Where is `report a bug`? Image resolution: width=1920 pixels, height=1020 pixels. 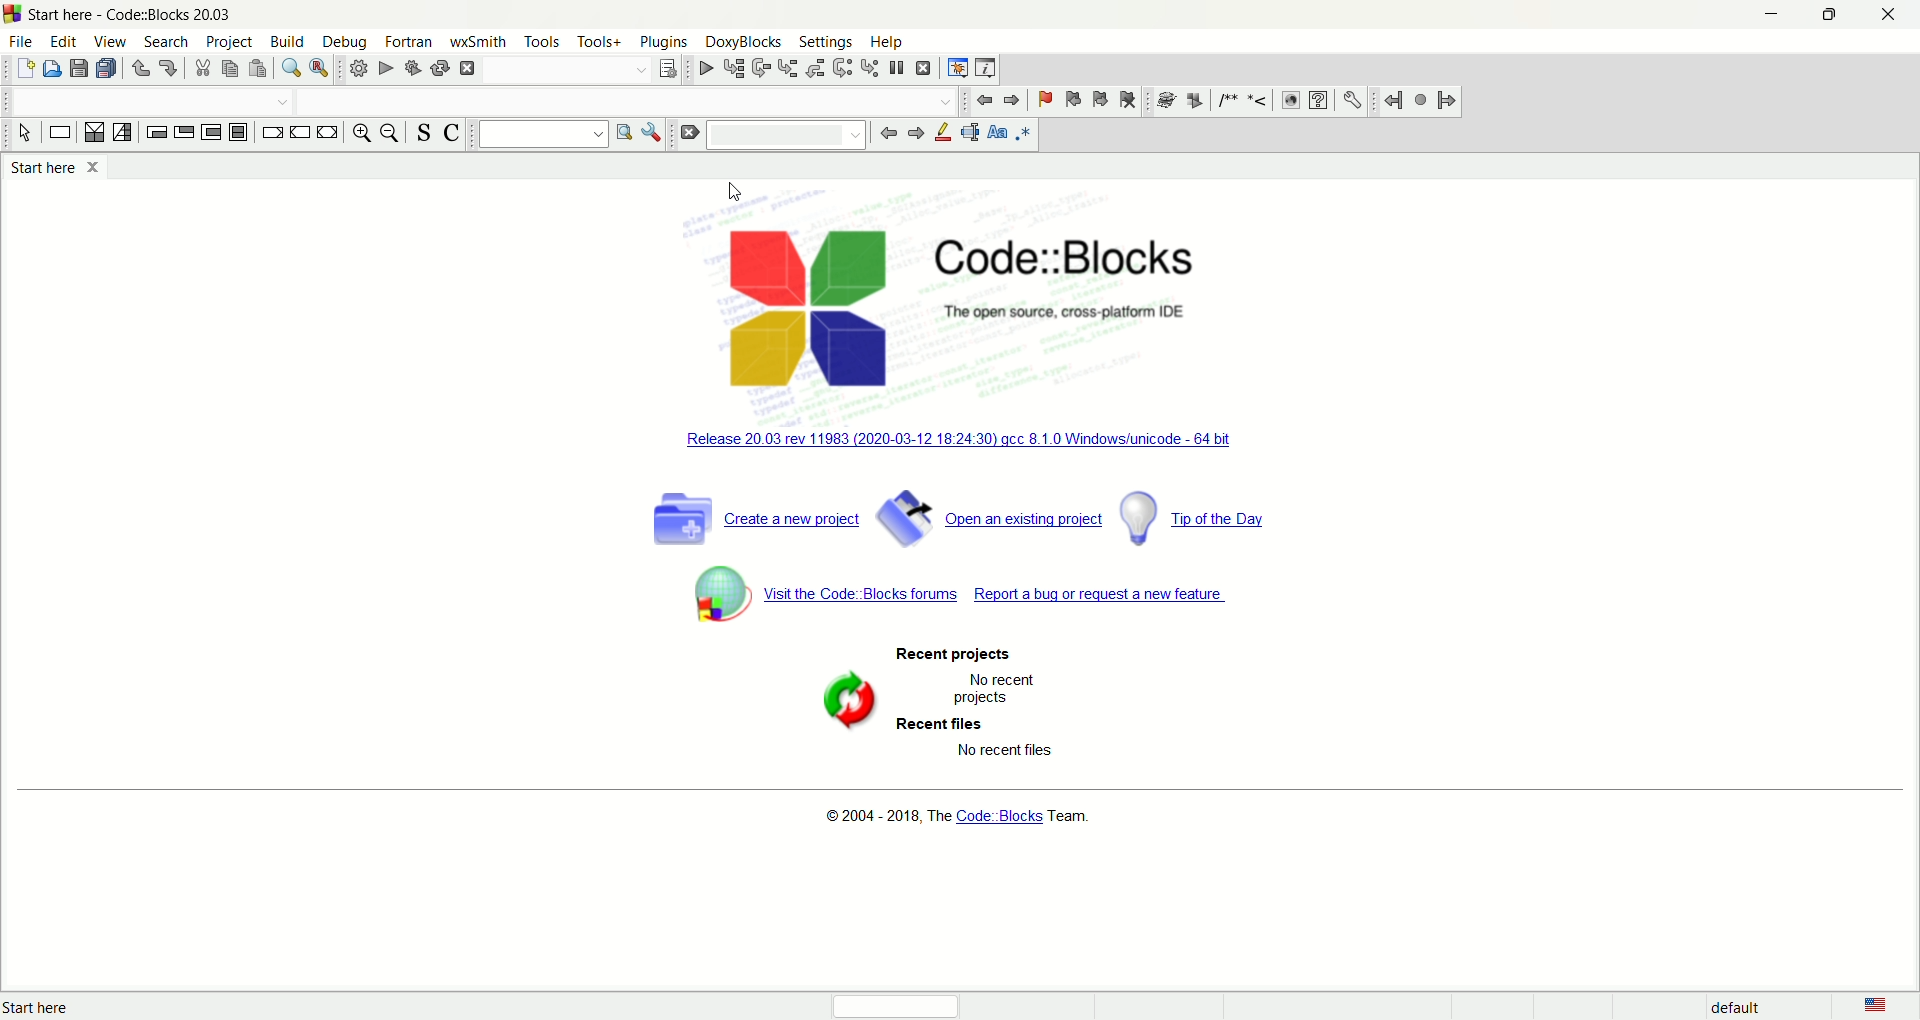
report a bug is located at coordinates (1125, 599).